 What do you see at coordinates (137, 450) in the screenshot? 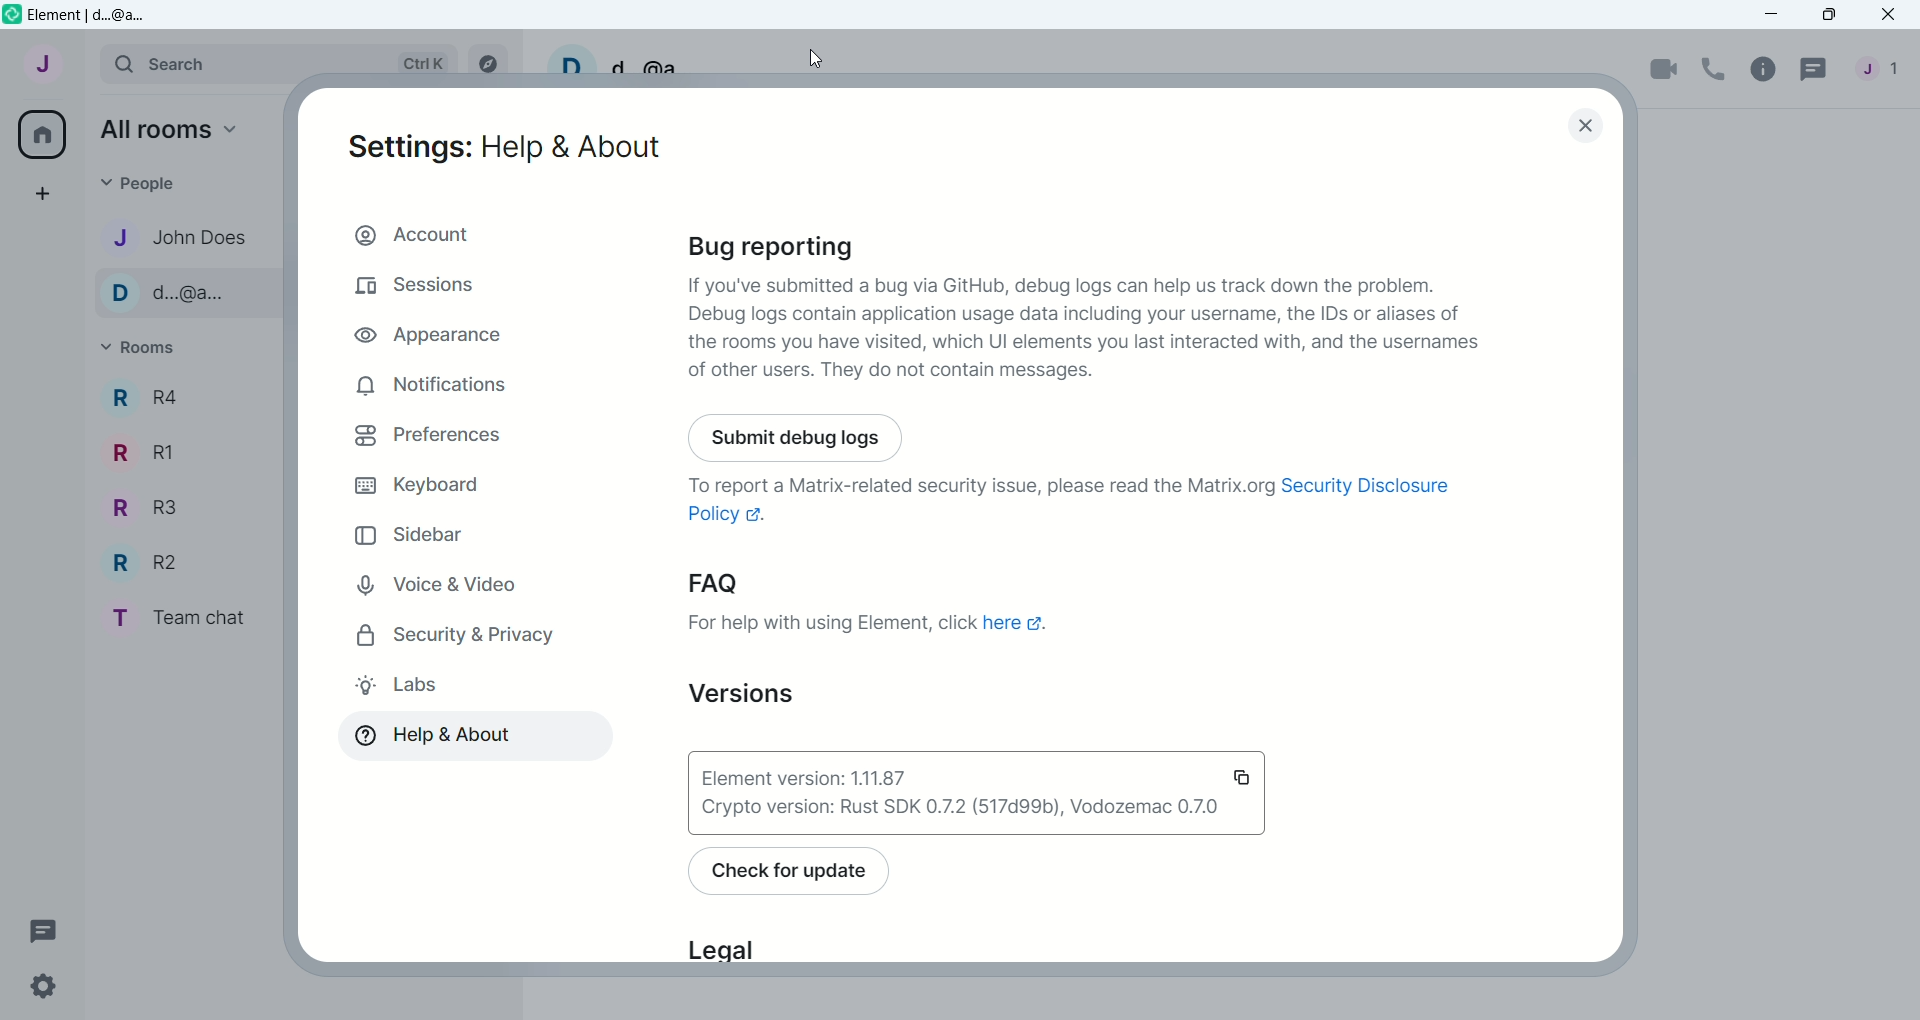
I see `Room R1` at bounding box center [137, 450].